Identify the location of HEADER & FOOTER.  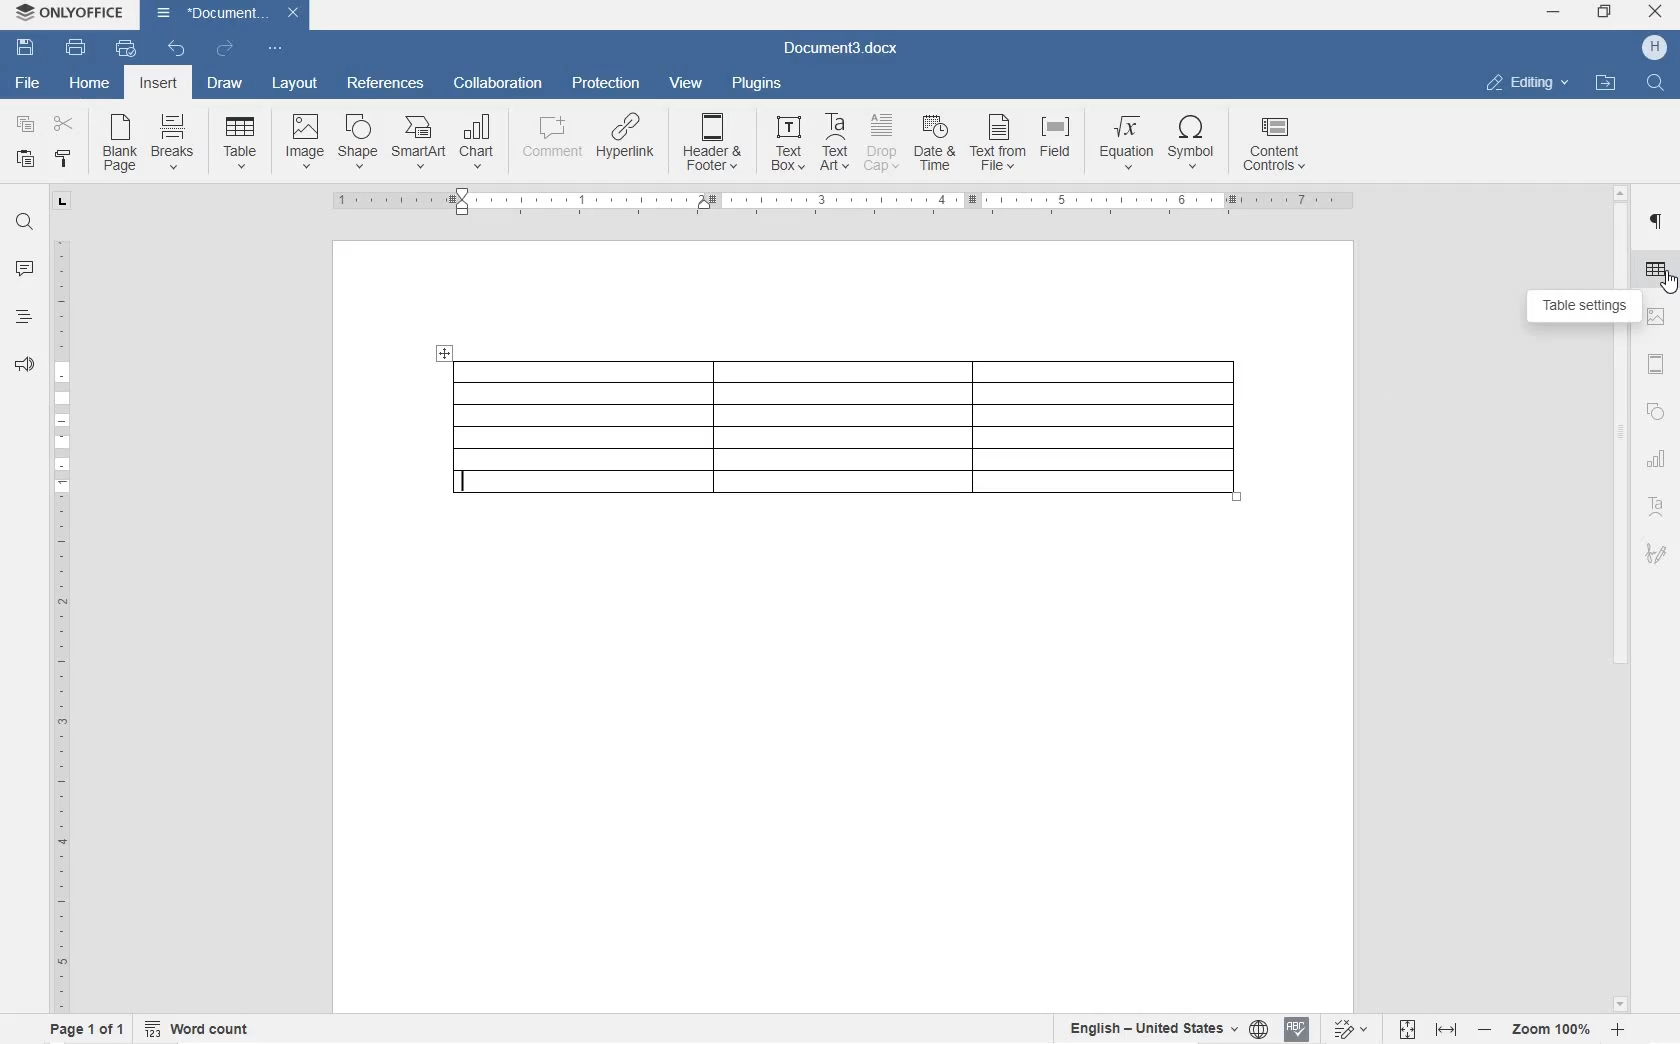
(712, 142).